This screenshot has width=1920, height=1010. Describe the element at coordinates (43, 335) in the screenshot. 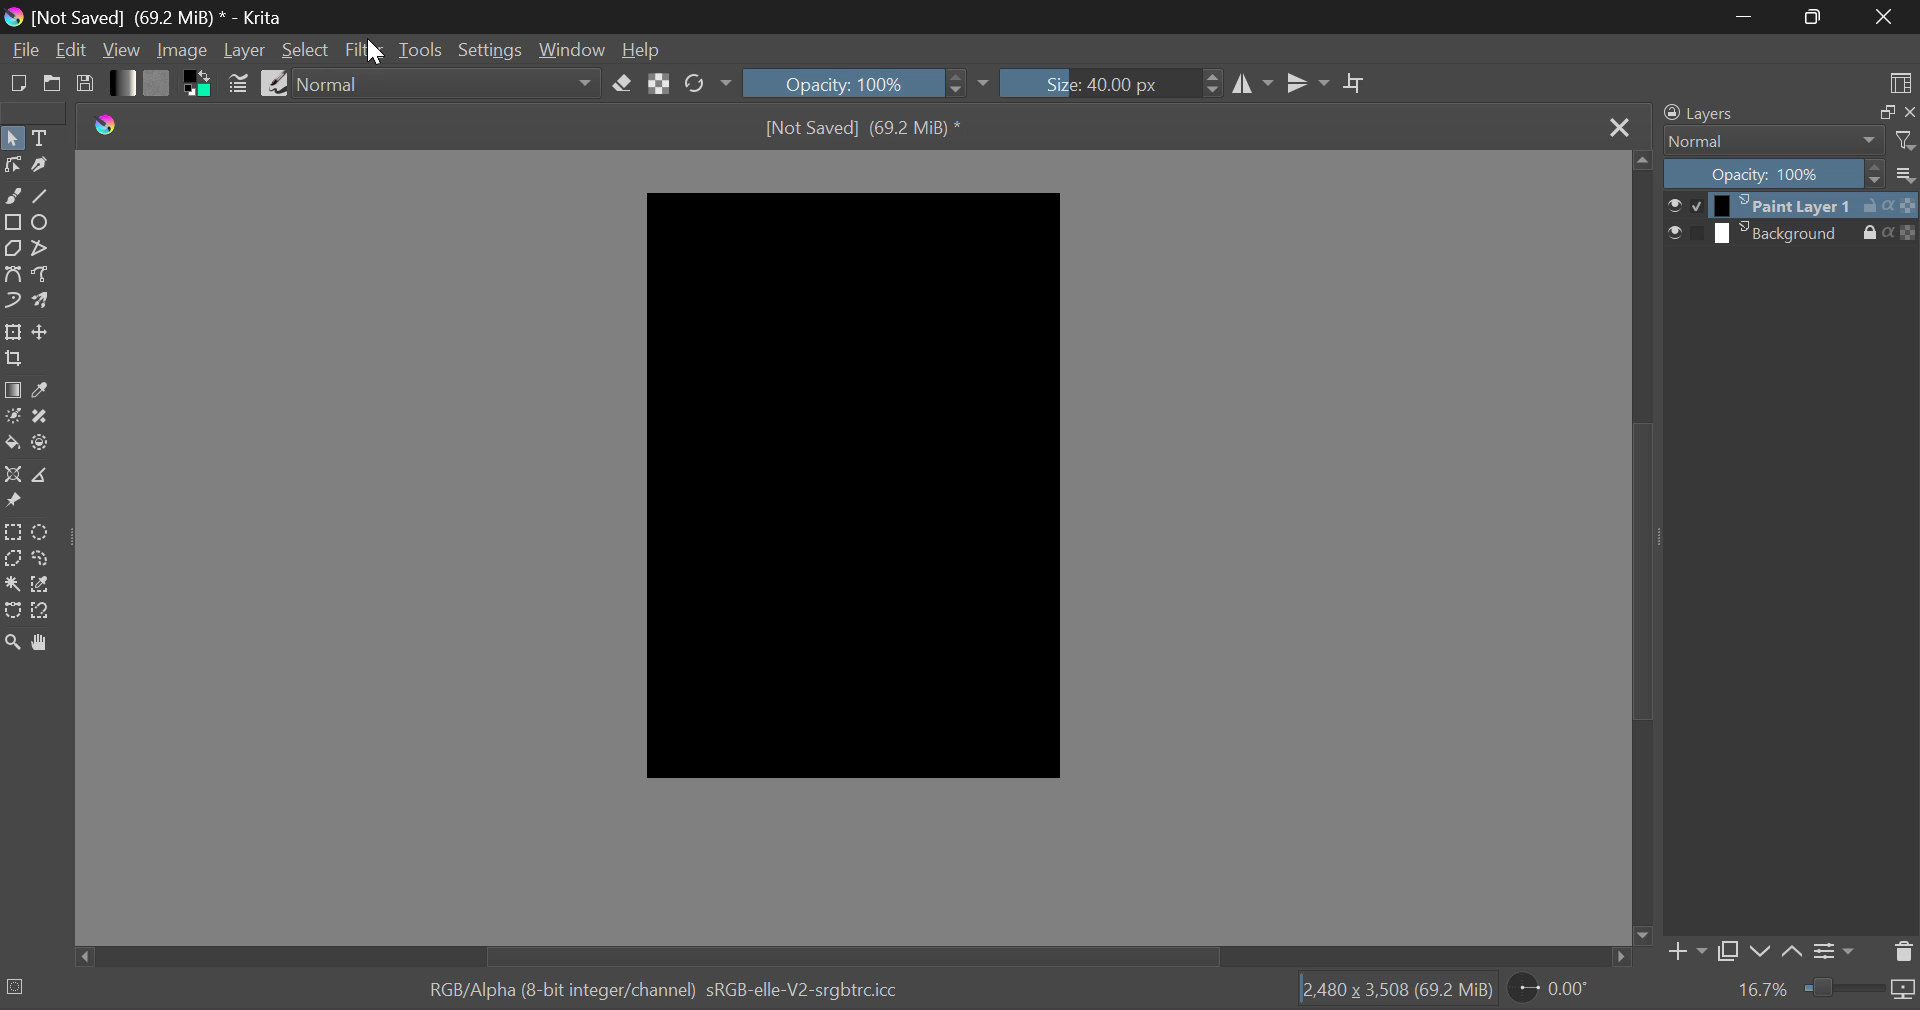

I see `Move Layer` at that location.